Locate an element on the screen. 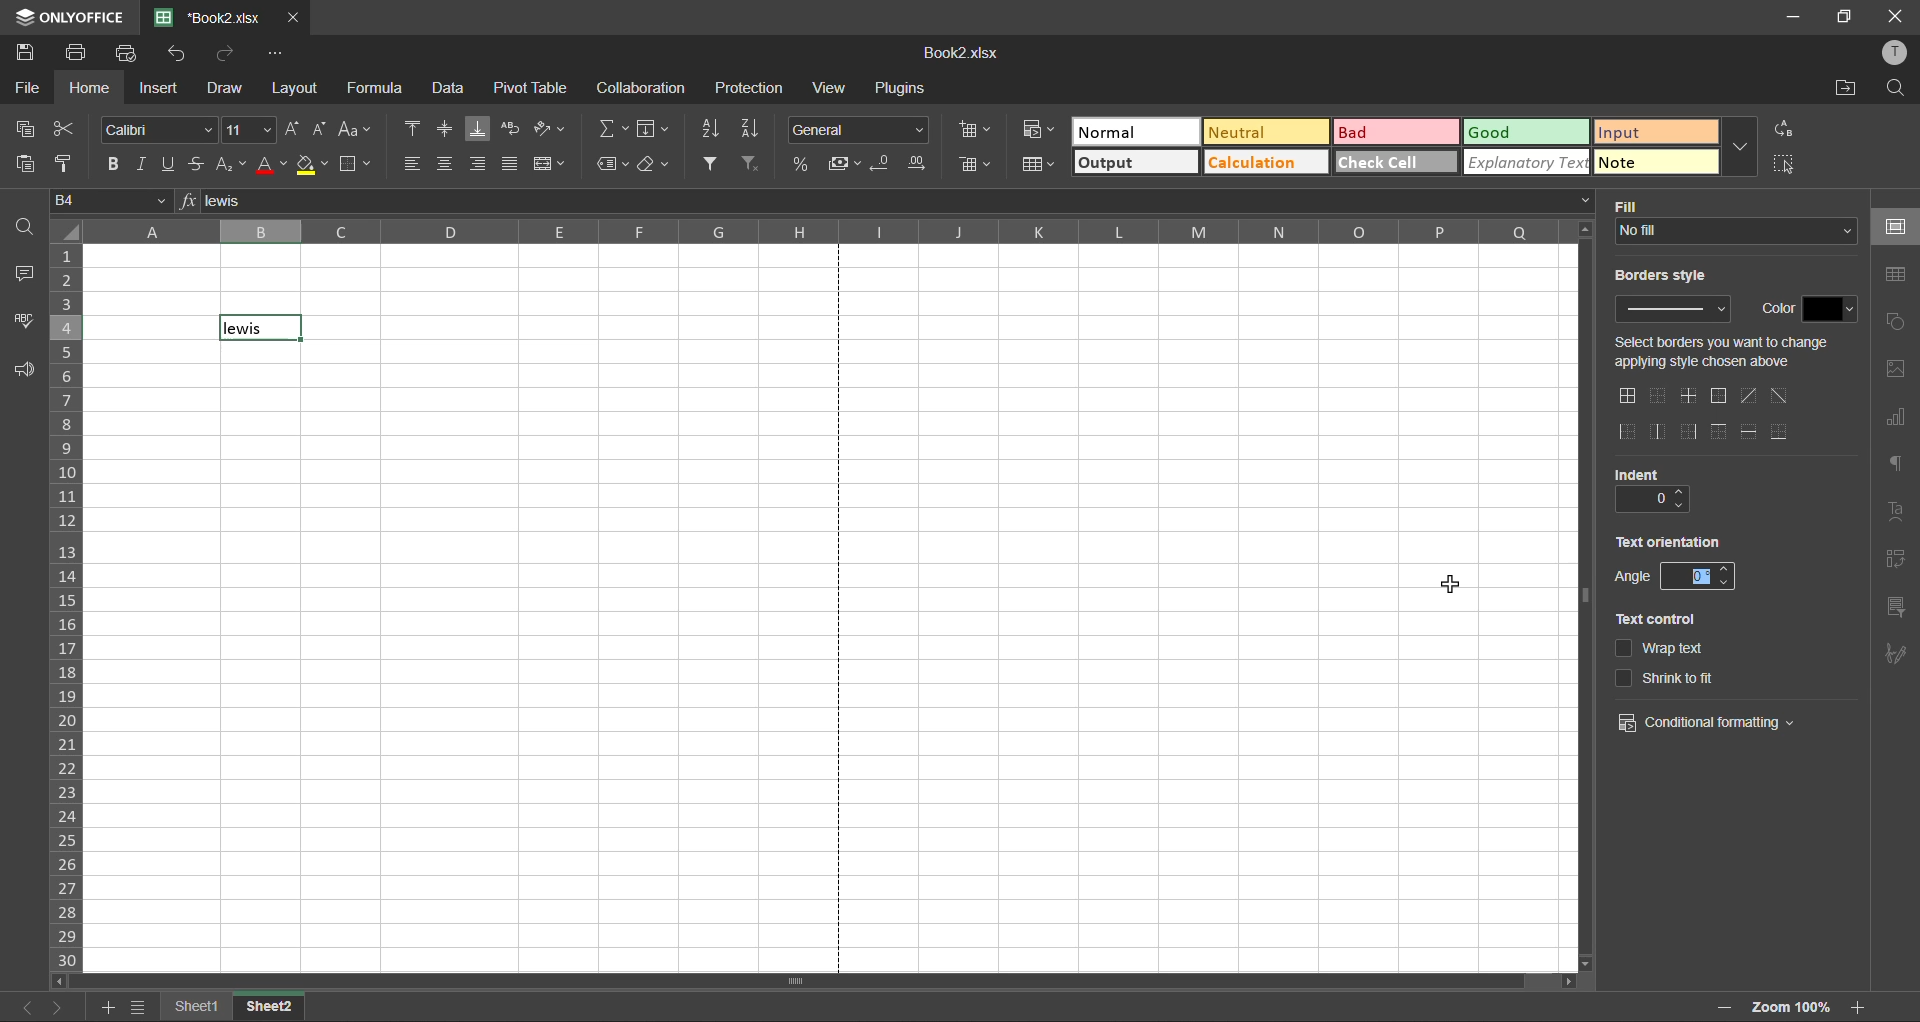 The image size is (1920, 1022). increase angle is located at coordinates (1728, 568).